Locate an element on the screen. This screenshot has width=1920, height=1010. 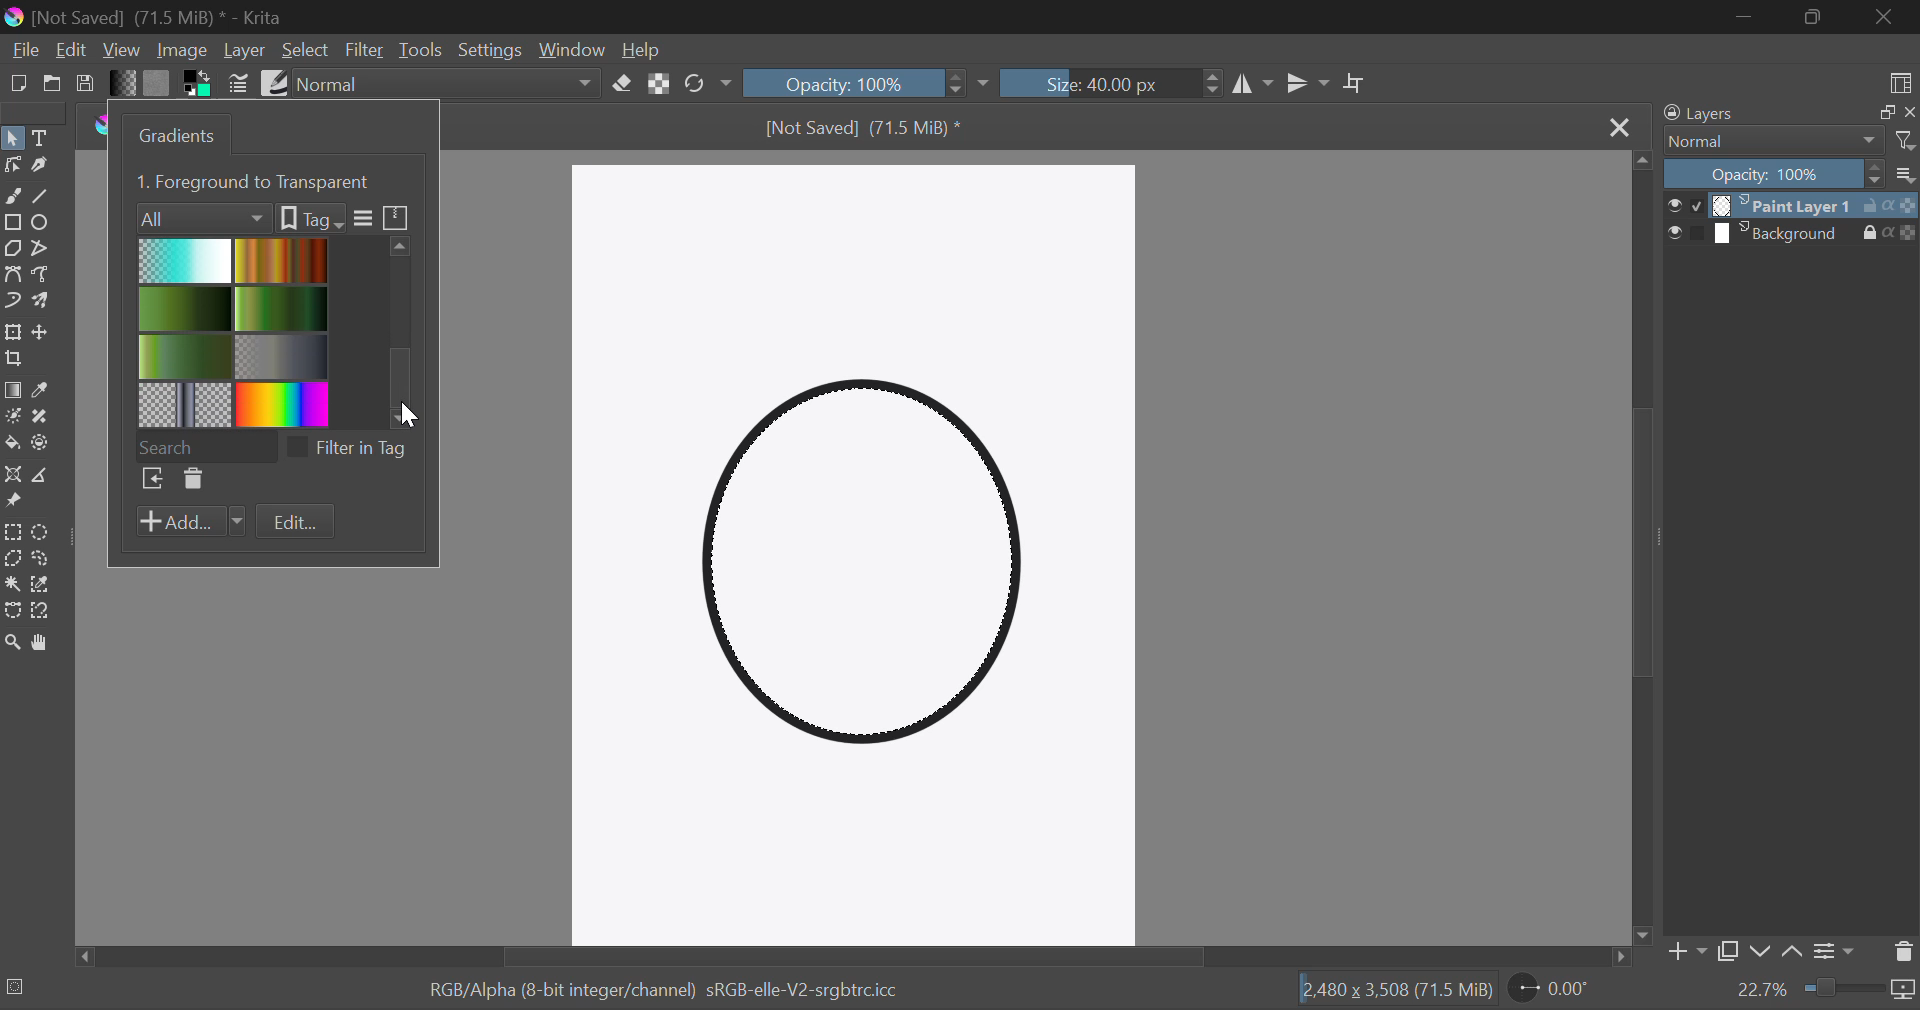
Enclose and Fill is located at coordinates (47, 443).